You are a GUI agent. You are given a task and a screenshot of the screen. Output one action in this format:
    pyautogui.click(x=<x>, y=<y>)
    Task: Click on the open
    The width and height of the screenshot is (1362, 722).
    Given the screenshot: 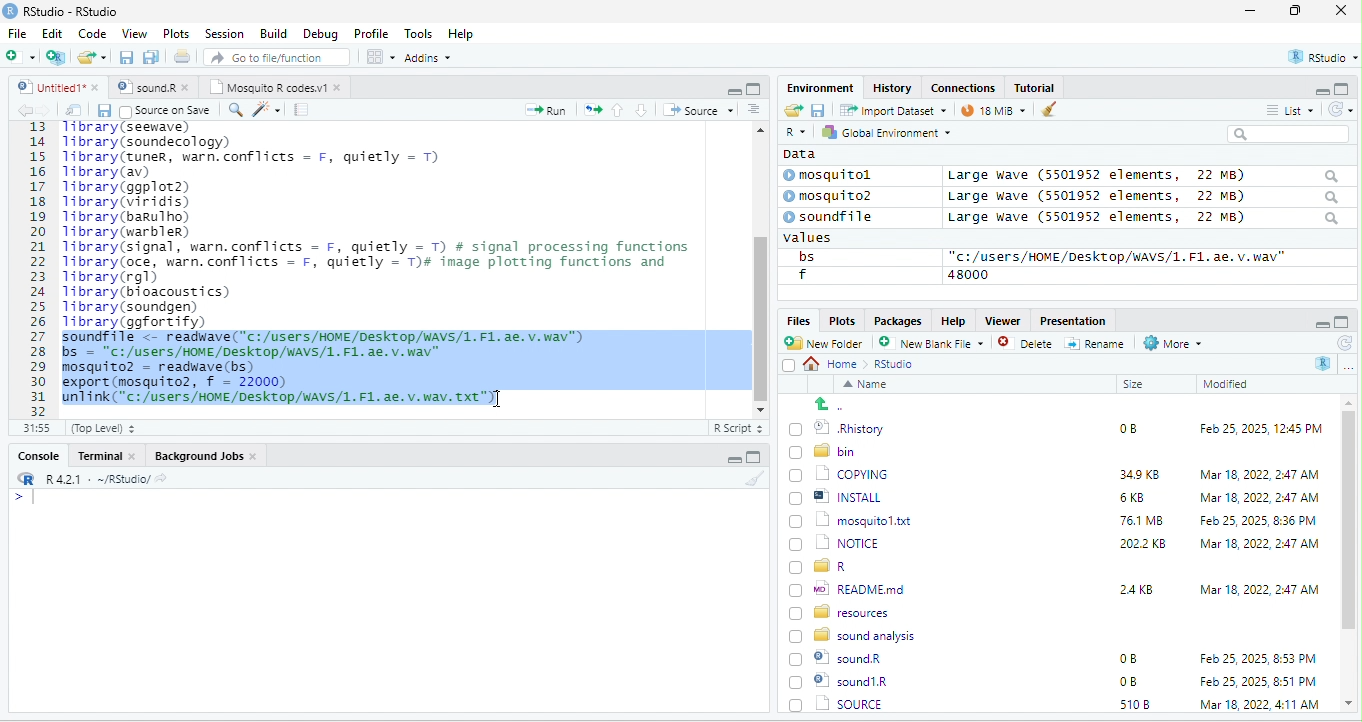 What is the action you would take?
    pyautogui.click(x=593, y=108)
    